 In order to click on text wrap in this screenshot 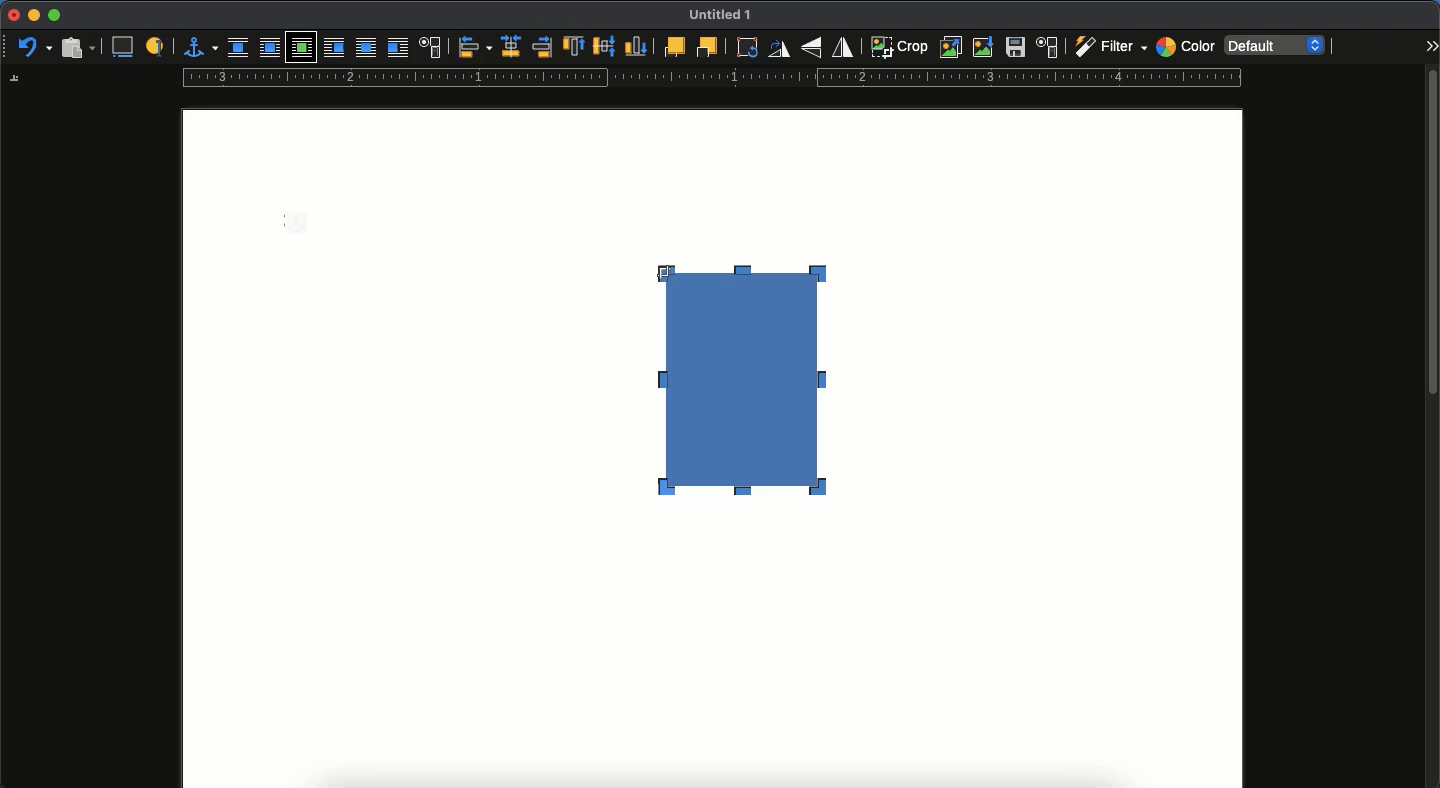, I will do `click(431, 49)`.